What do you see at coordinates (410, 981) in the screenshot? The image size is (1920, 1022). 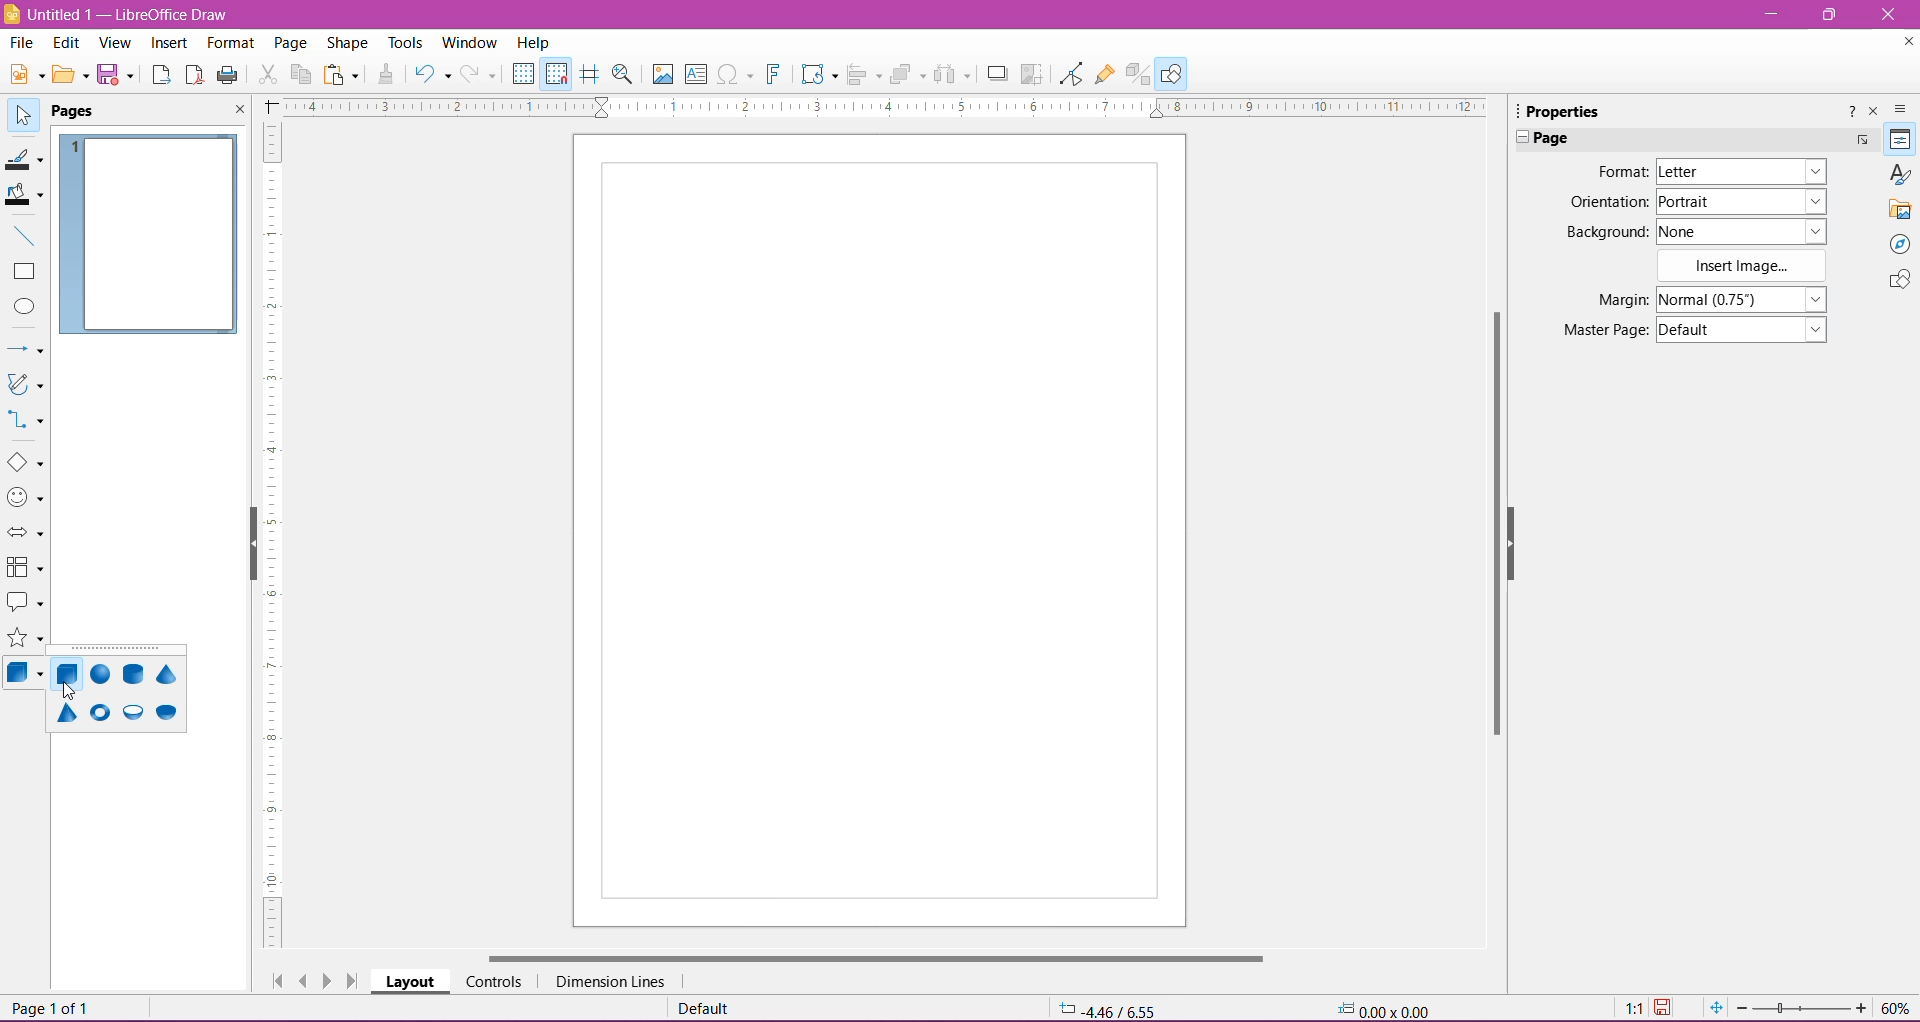 I see `Layout` at bounding box center [410, 981].